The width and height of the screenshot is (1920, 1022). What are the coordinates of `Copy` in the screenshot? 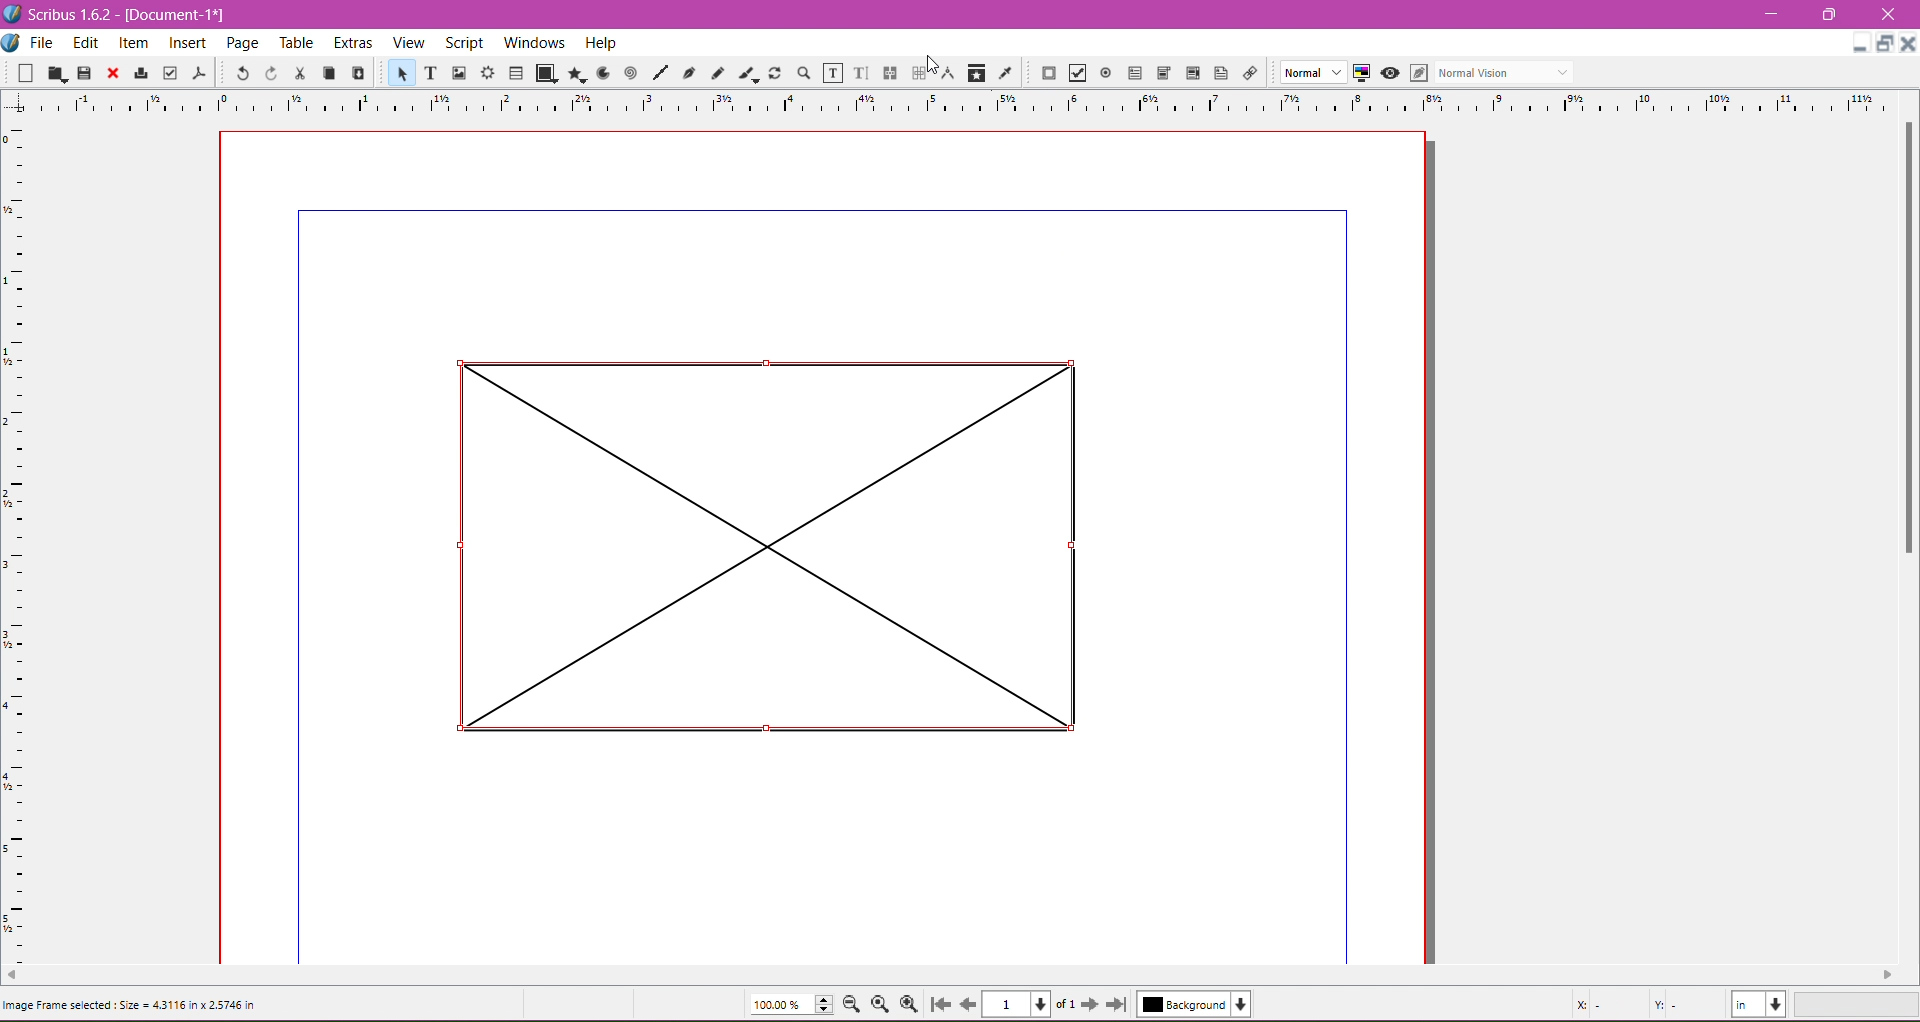 It's located at (328, 73).